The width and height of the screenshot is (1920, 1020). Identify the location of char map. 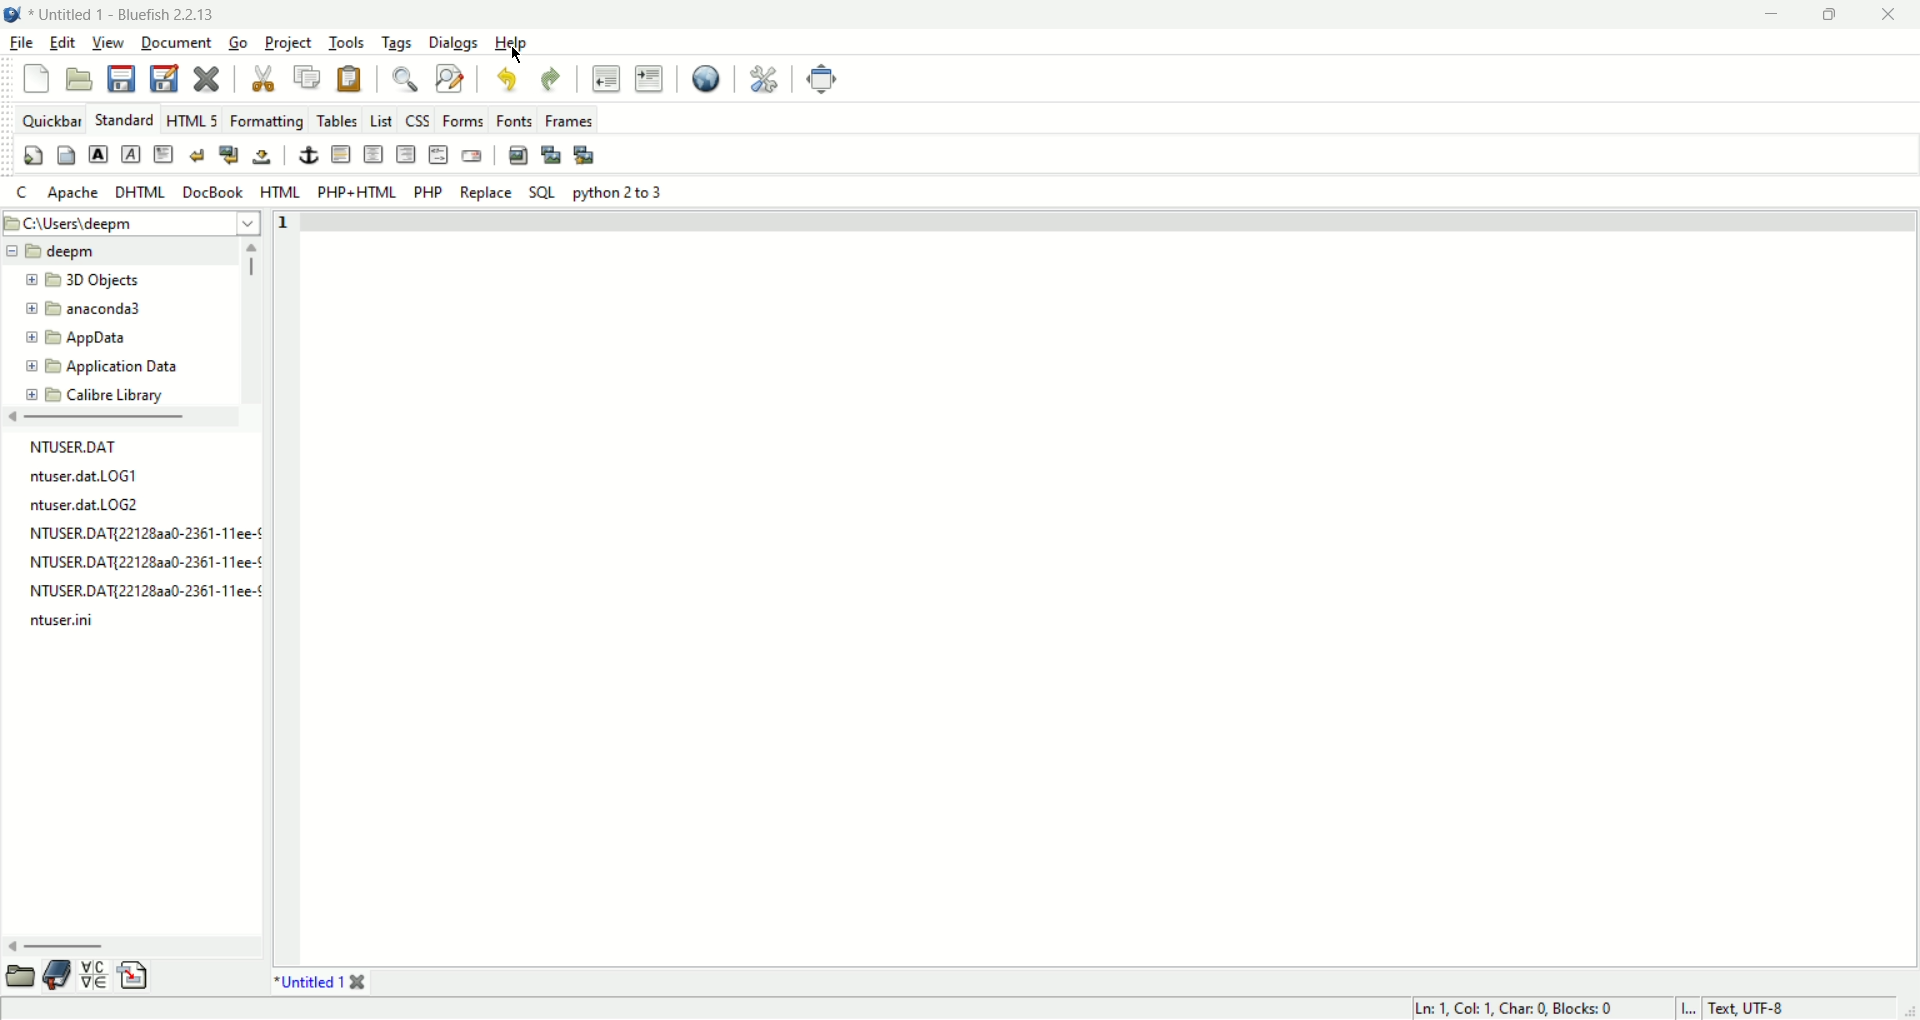
(93, 974).